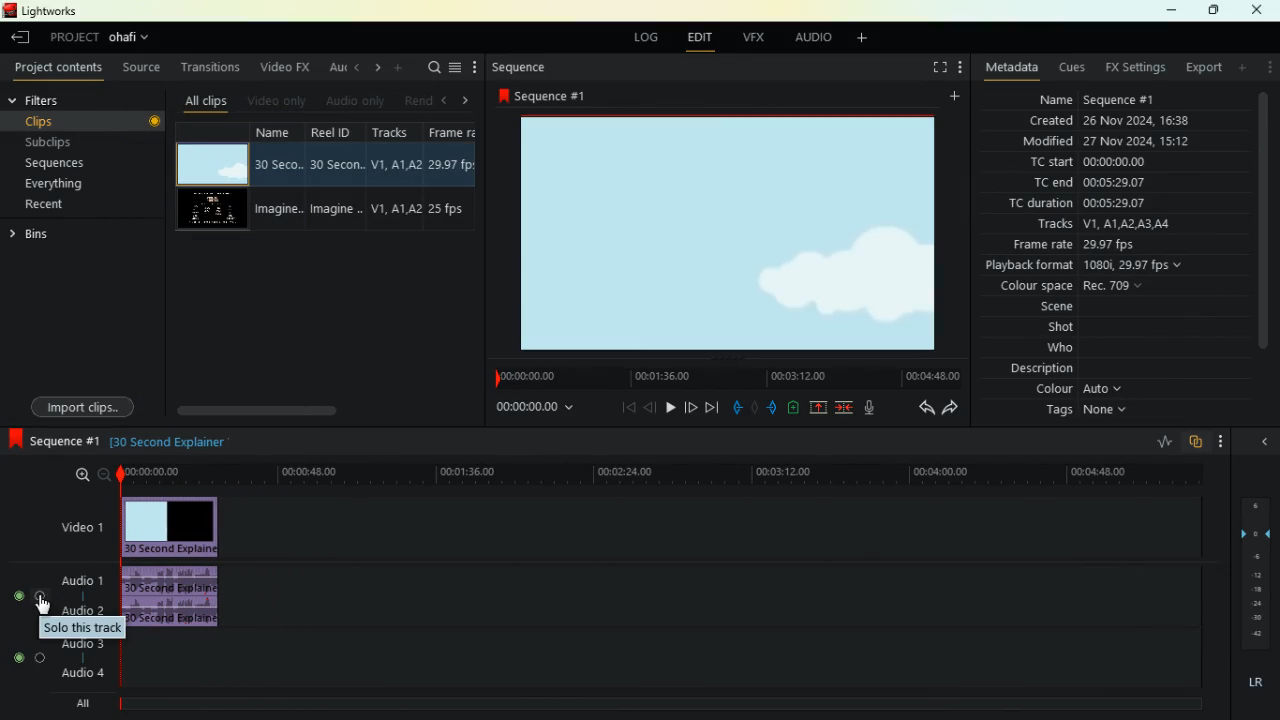  I want to click on image, so click(719, 233).